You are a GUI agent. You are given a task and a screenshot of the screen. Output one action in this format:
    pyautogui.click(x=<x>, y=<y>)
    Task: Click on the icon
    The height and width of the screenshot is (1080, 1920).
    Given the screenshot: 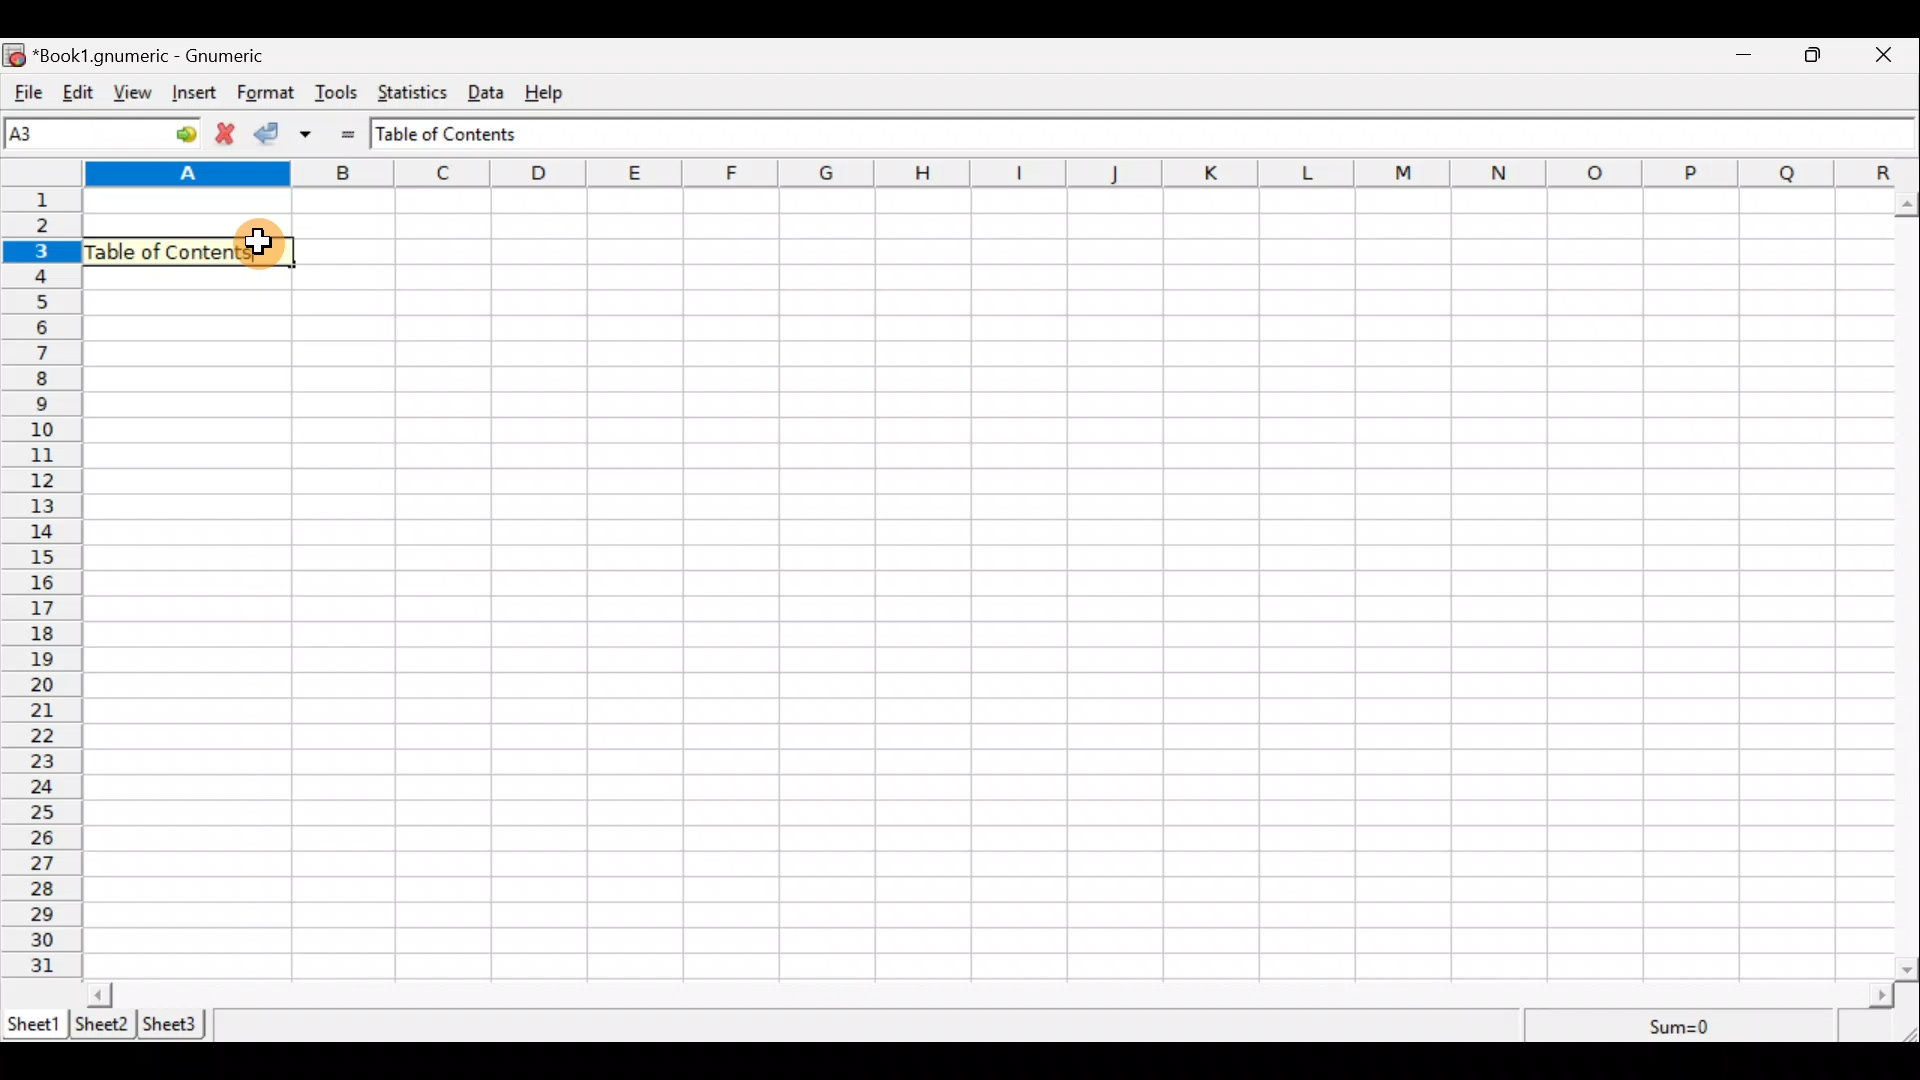 What is the action you would take?
    pyautogui.click(x=14, y=56)
    